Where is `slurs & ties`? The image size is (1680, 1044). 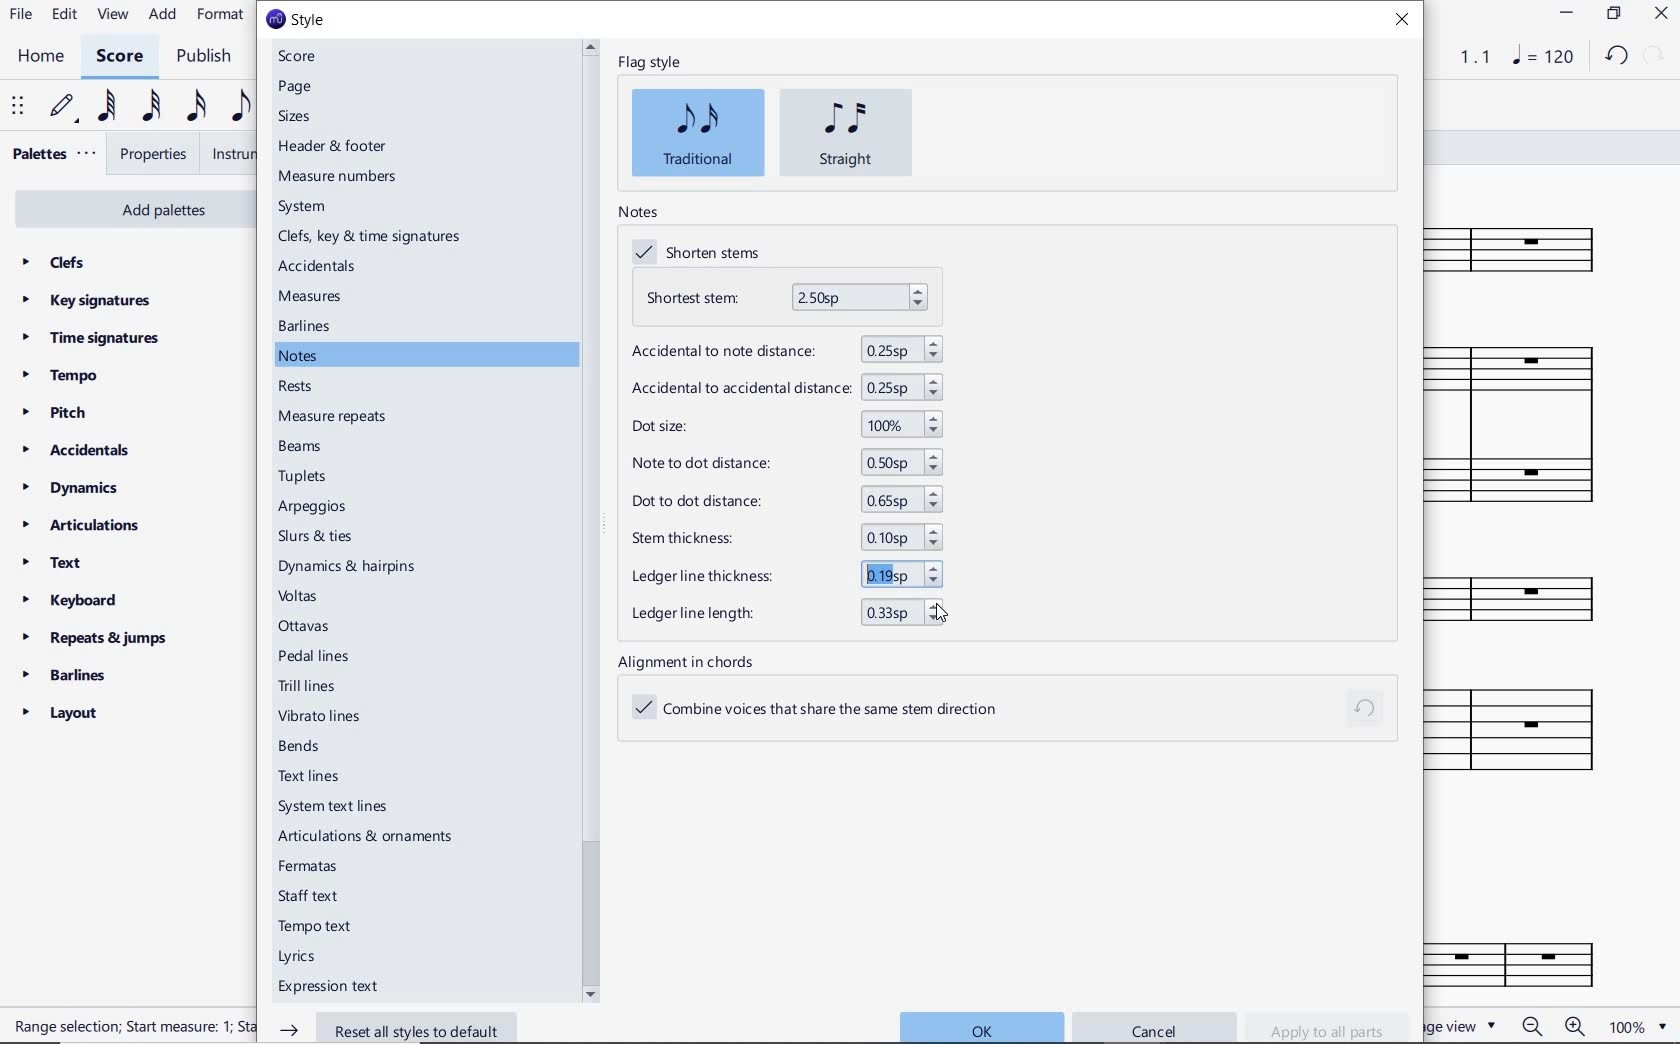 slurs & ties is located at coordinates (349, 534).